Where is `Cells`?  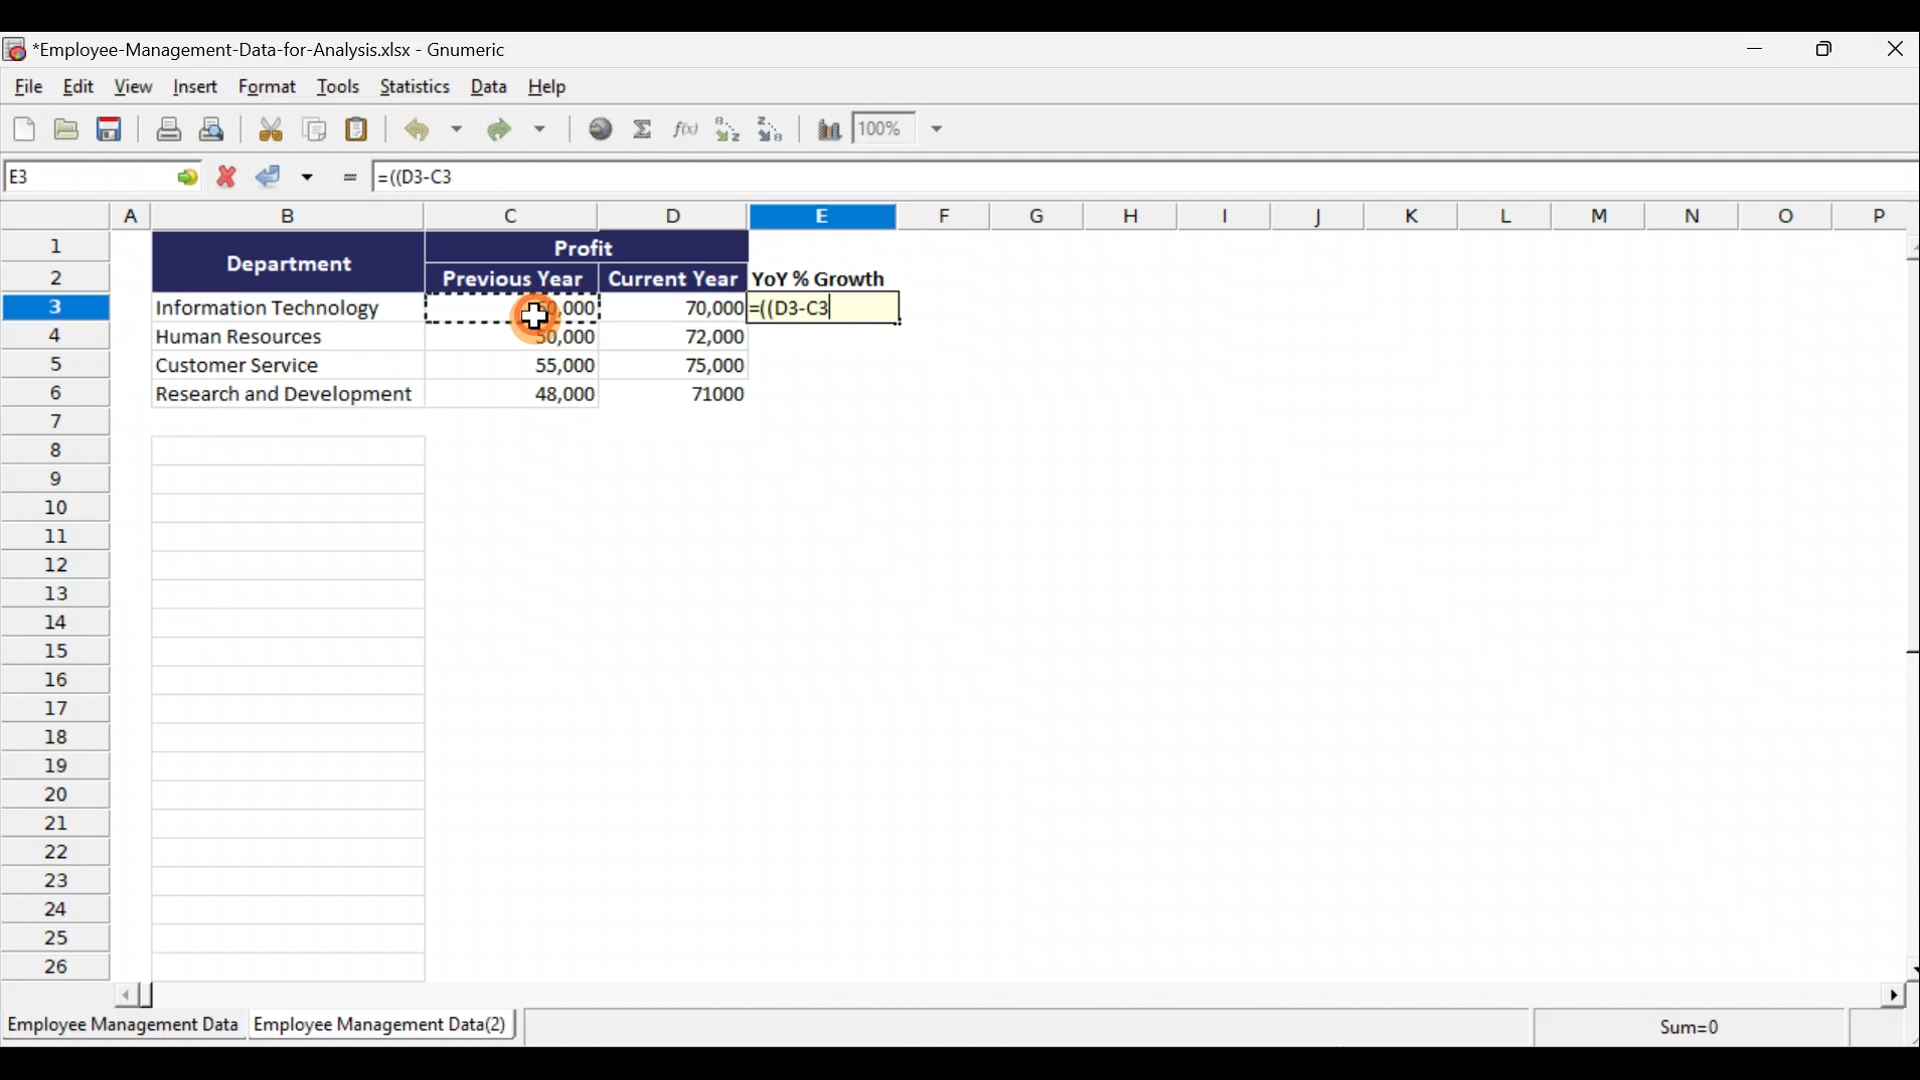 Cells is located at coordinates (290, 708).